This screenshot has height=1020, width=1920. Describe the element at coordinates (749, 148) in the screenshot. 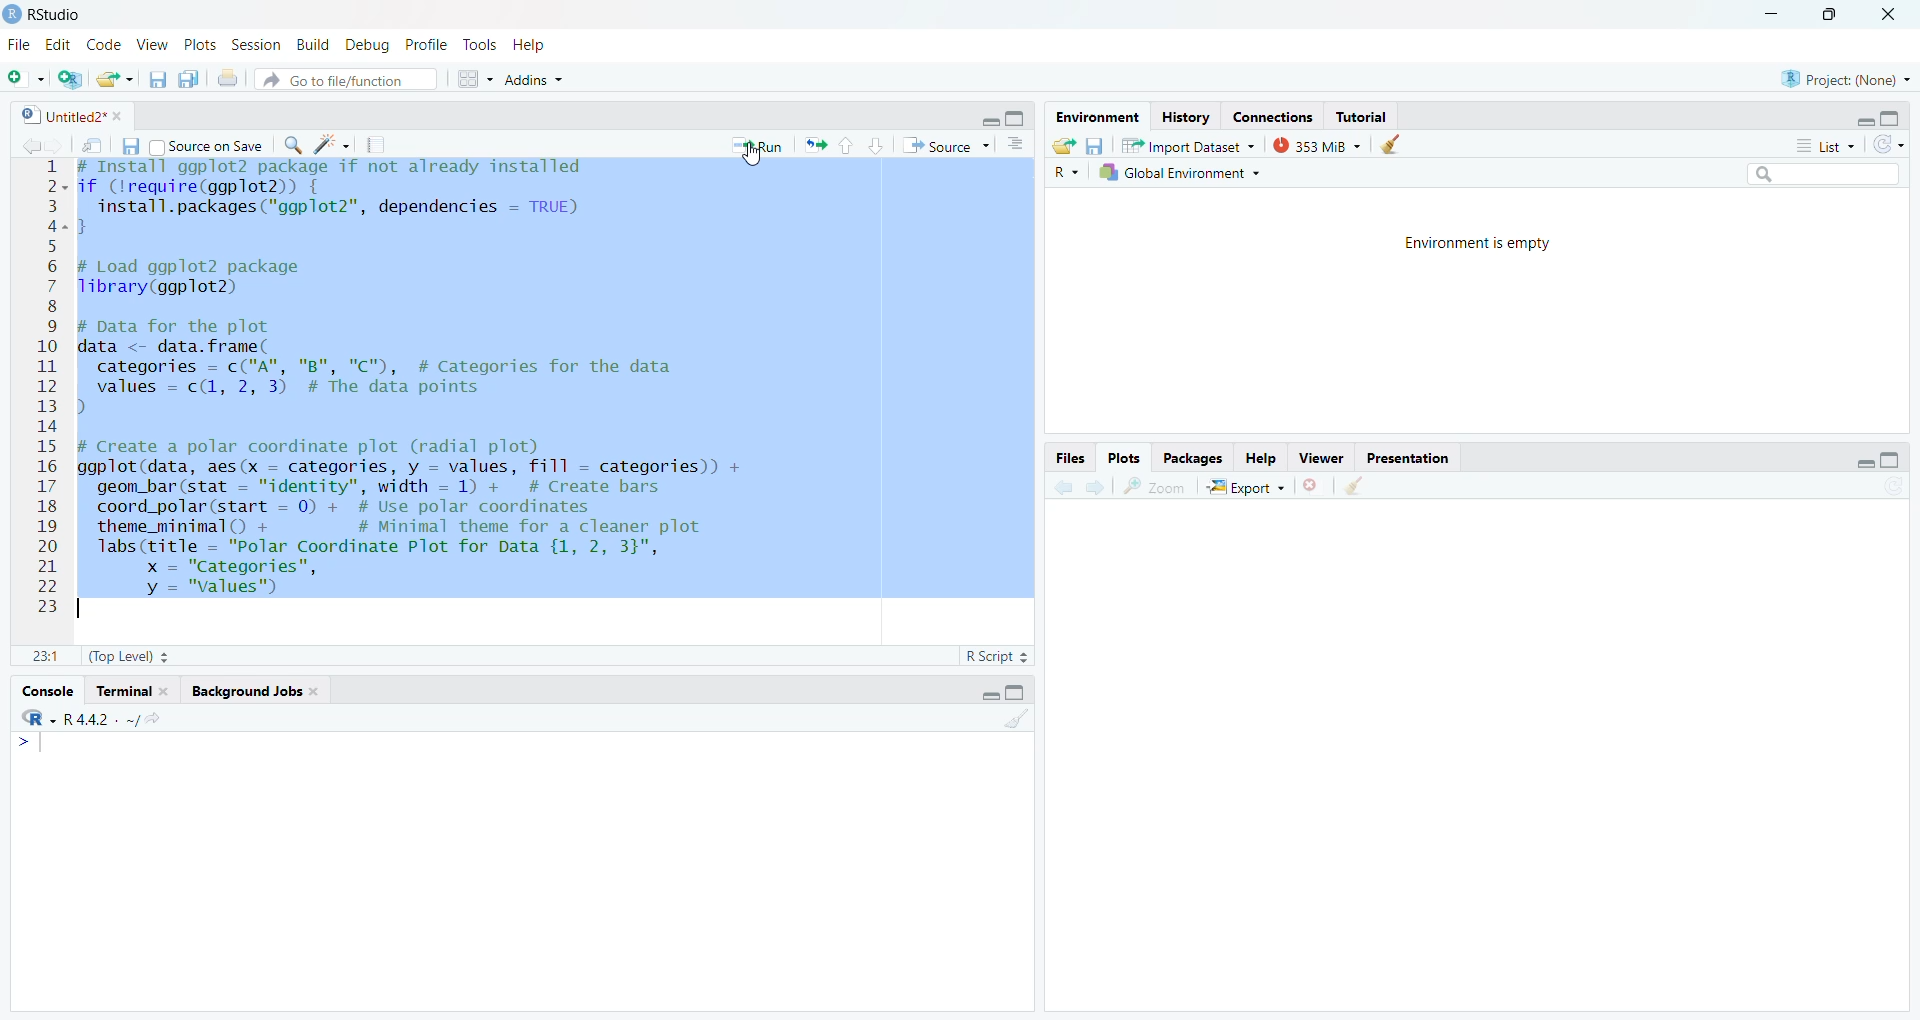

I see `* Run` at that location.